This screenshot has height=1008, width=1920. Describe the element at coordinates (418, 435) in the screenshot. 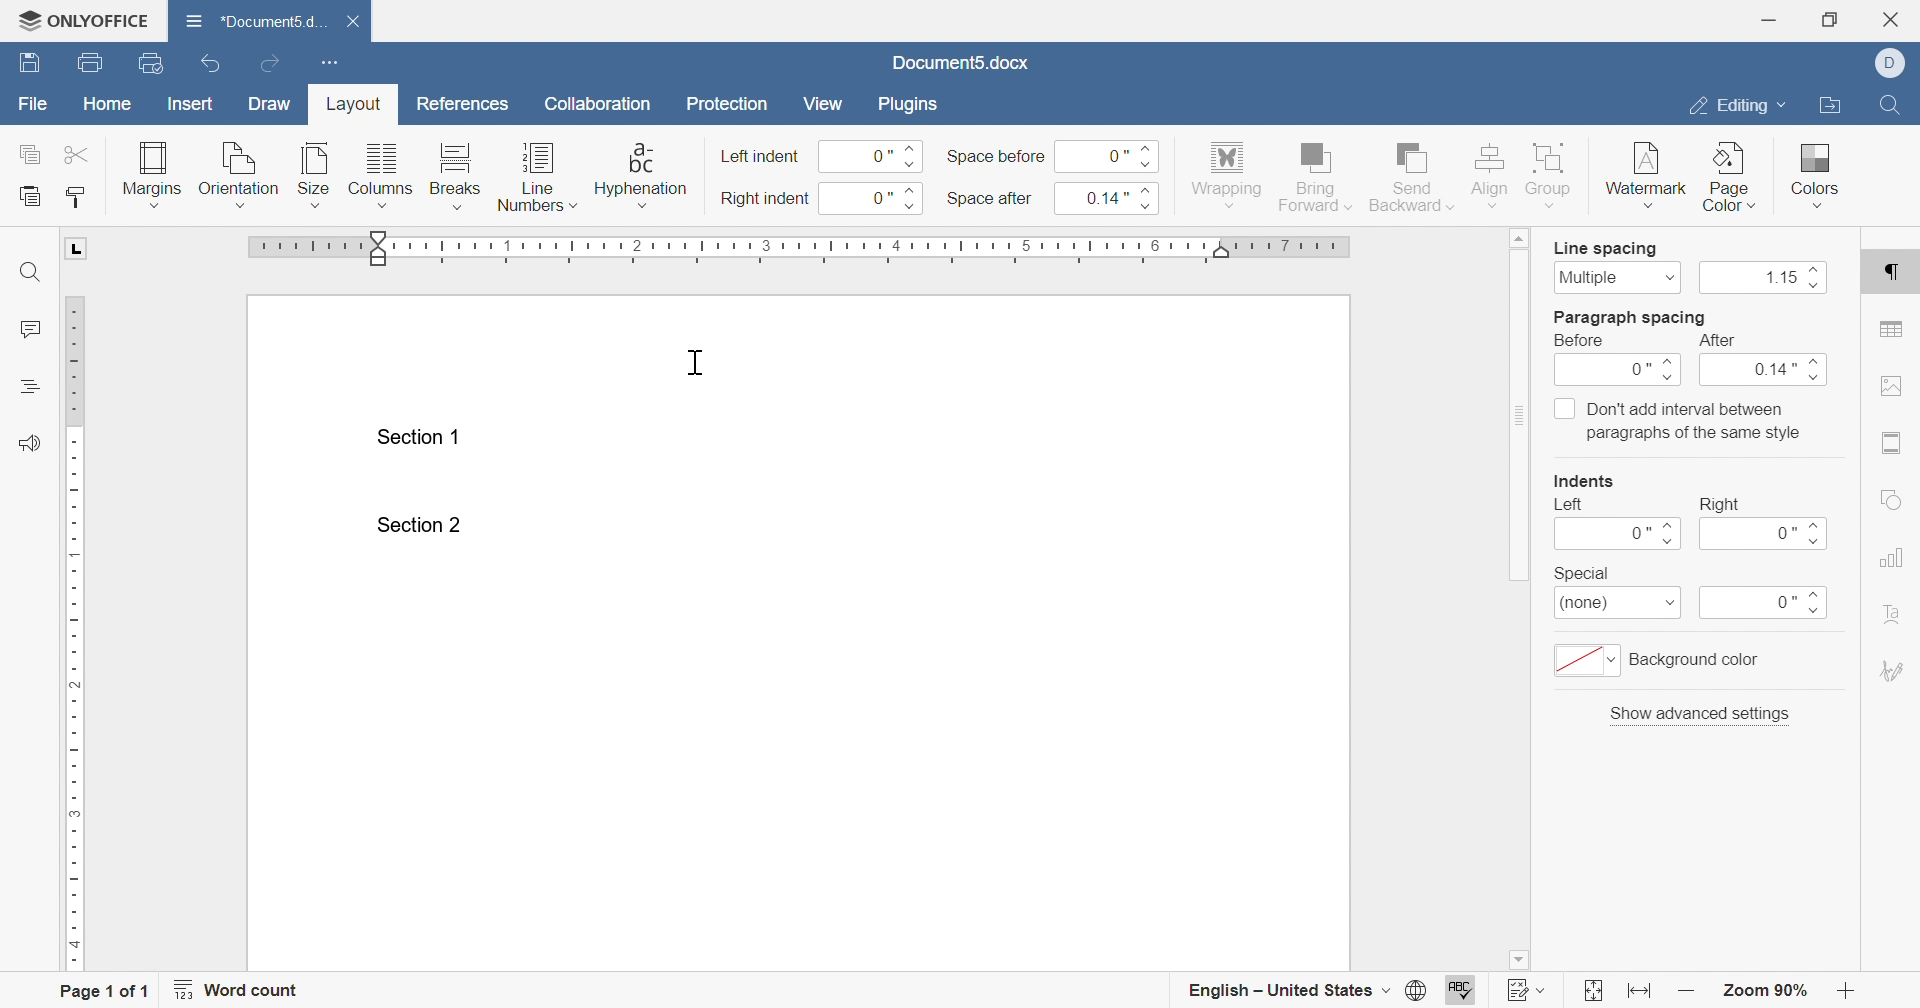

I see `Section 1` at that location.